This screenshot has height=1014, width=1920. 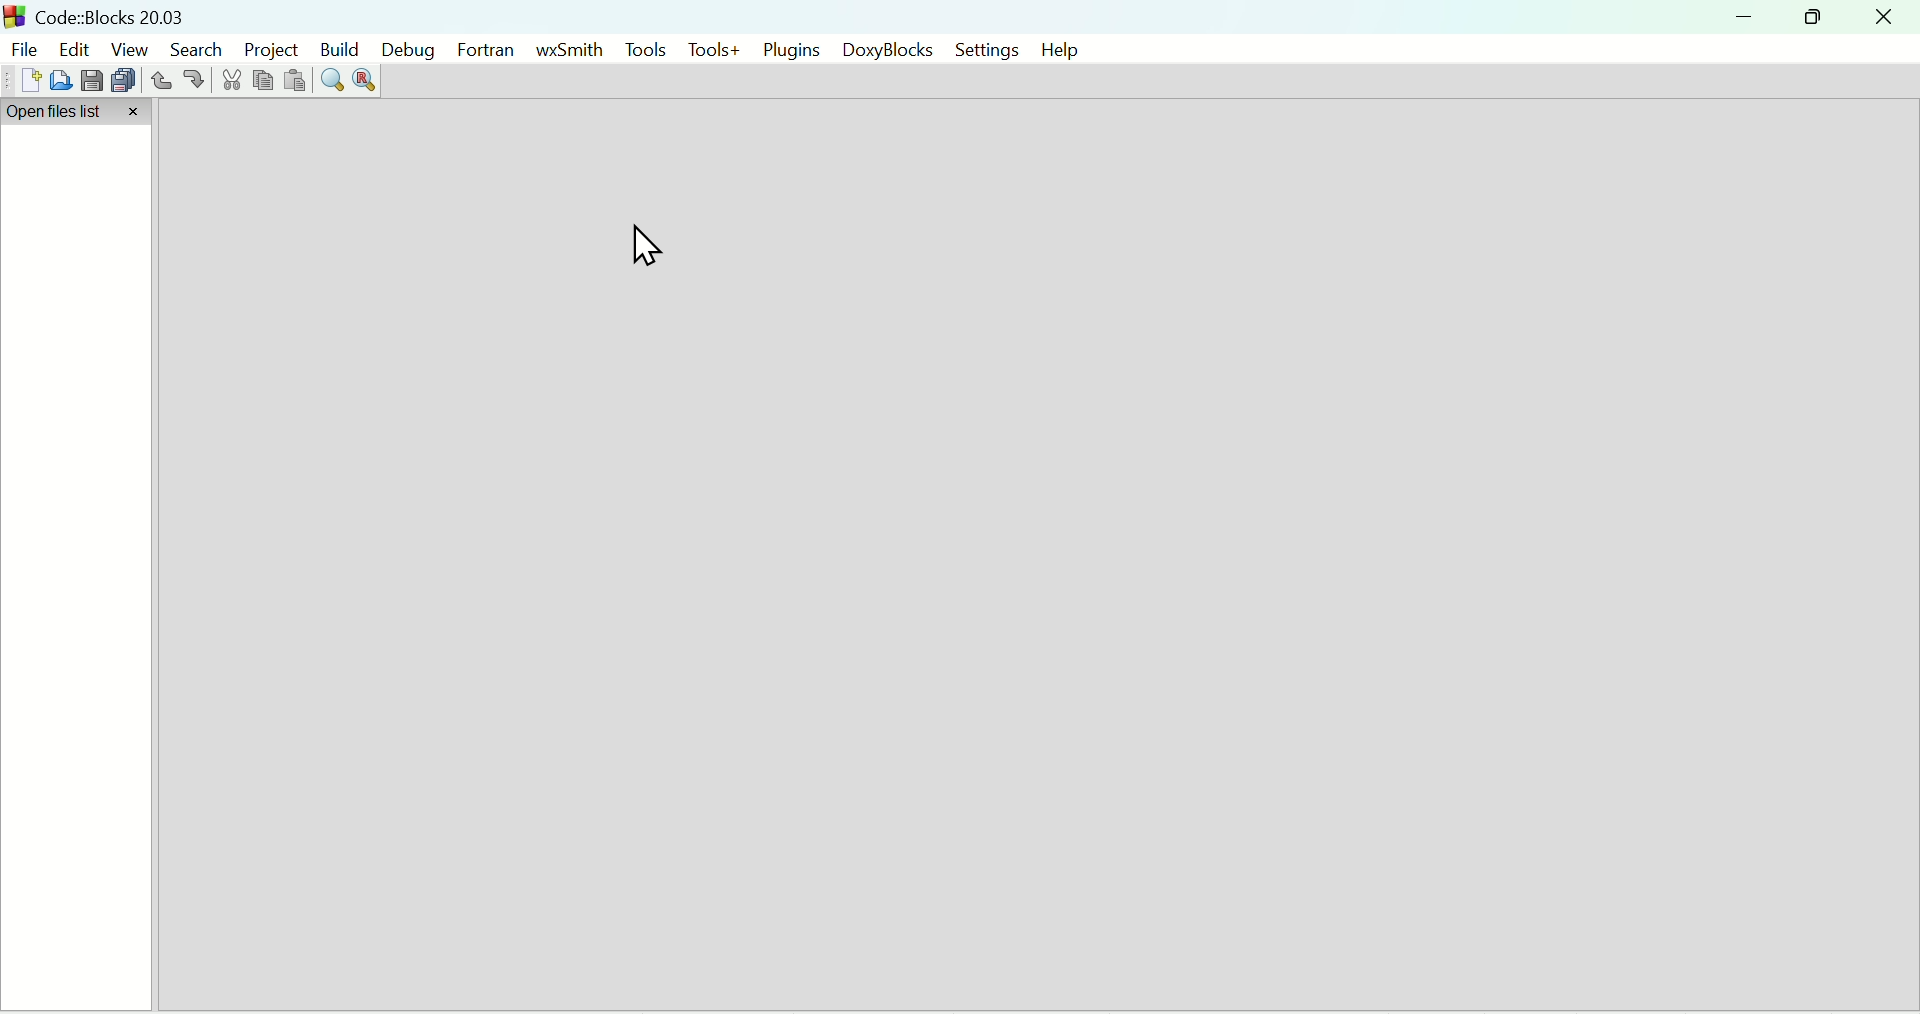 What do you see at coordinates (406, 49) in the screenshot?
I see `Debug` at bounding box center [406, 49].